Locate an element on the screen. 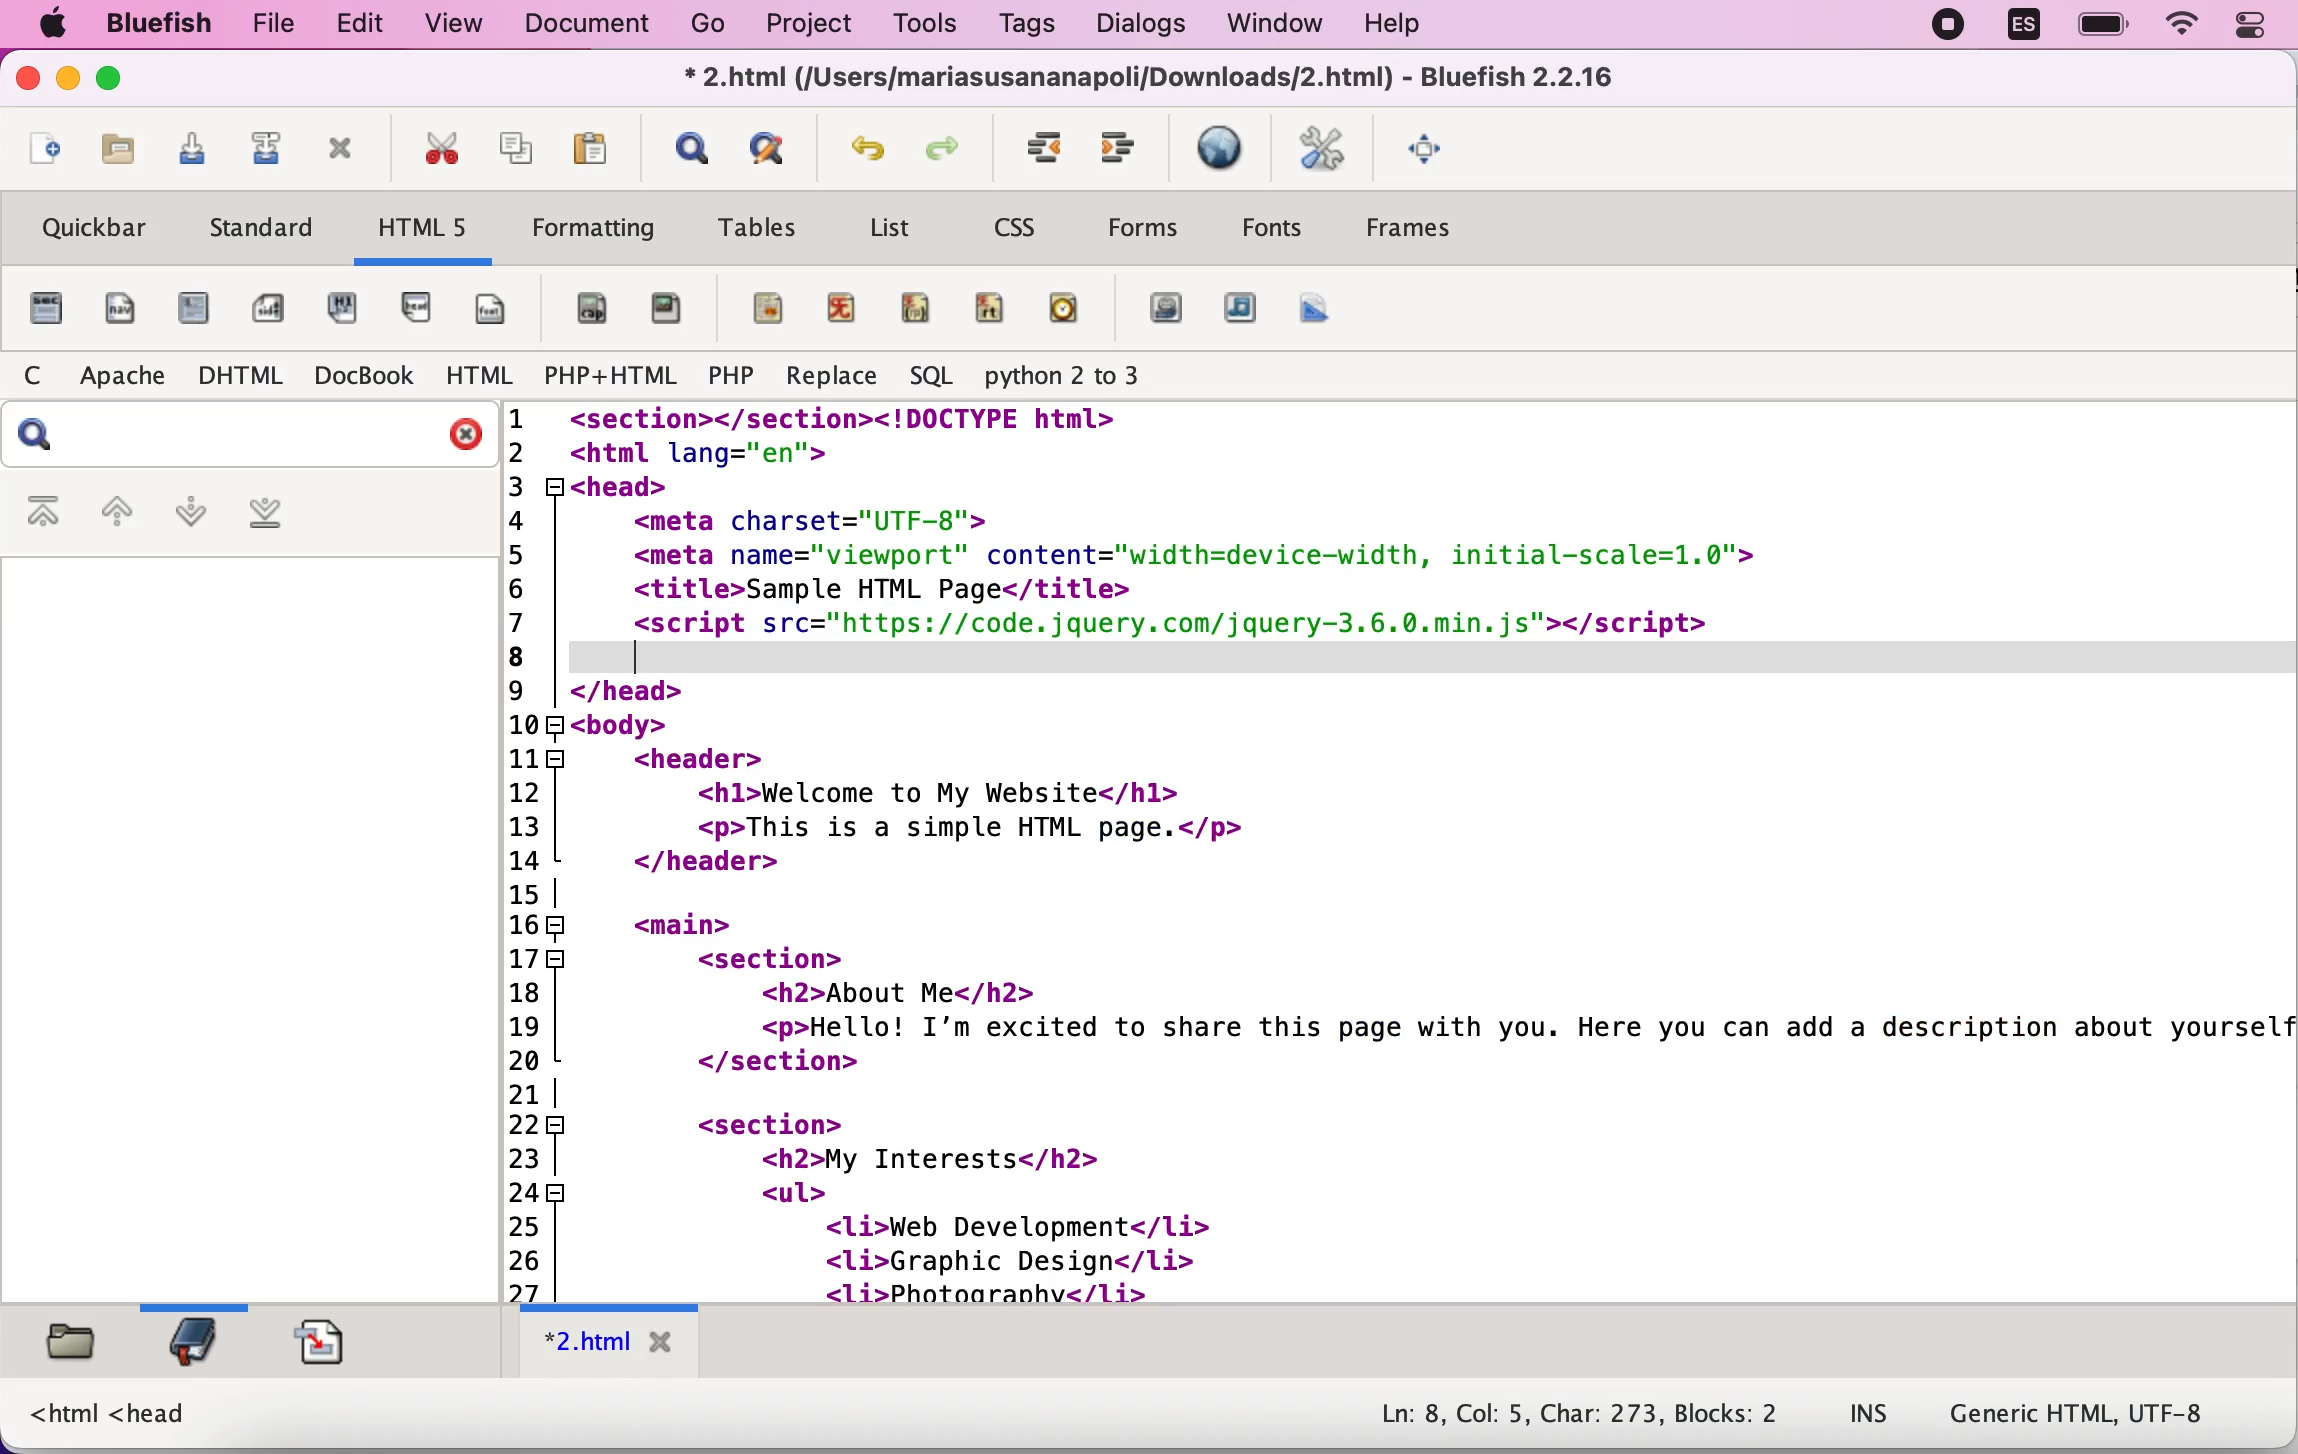 The height and width of the screenshot is (1454, 2298). dhtml is located at coordinates (243, 378).